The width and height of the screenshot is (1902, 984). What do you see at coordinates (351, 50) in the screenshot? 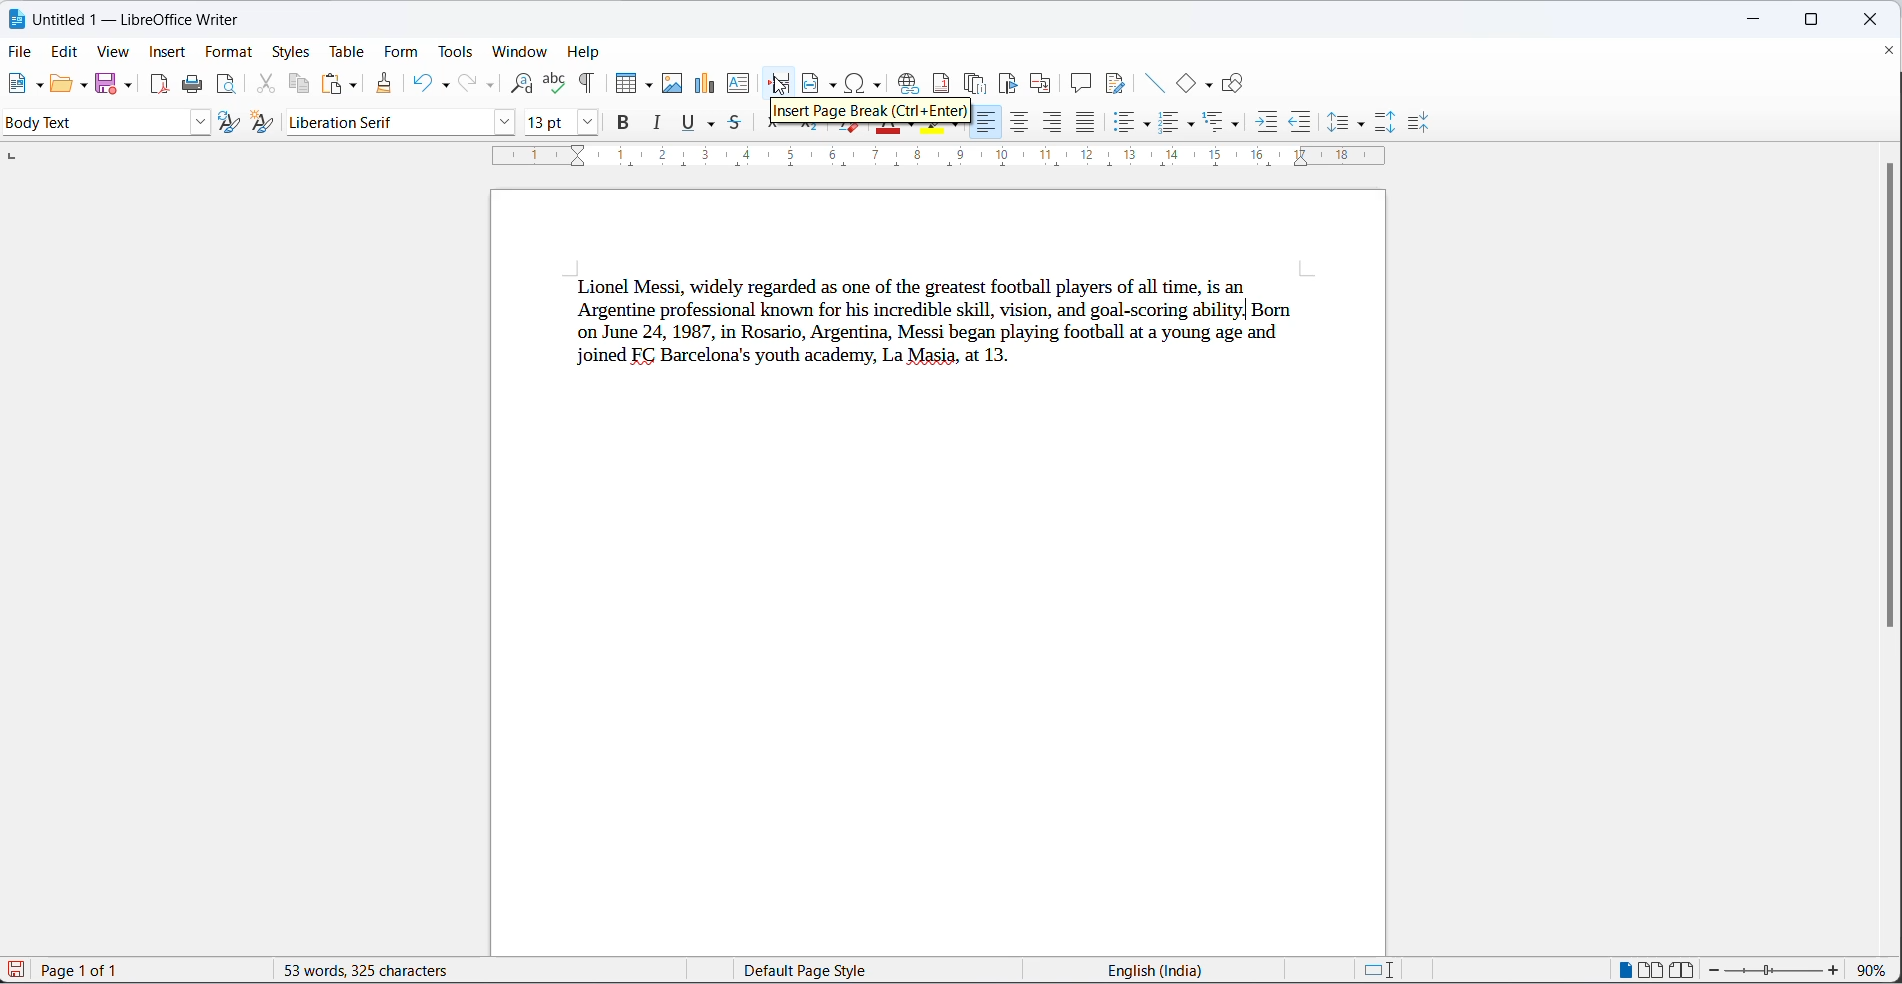
I see `table` at bounding box center [351, 50].